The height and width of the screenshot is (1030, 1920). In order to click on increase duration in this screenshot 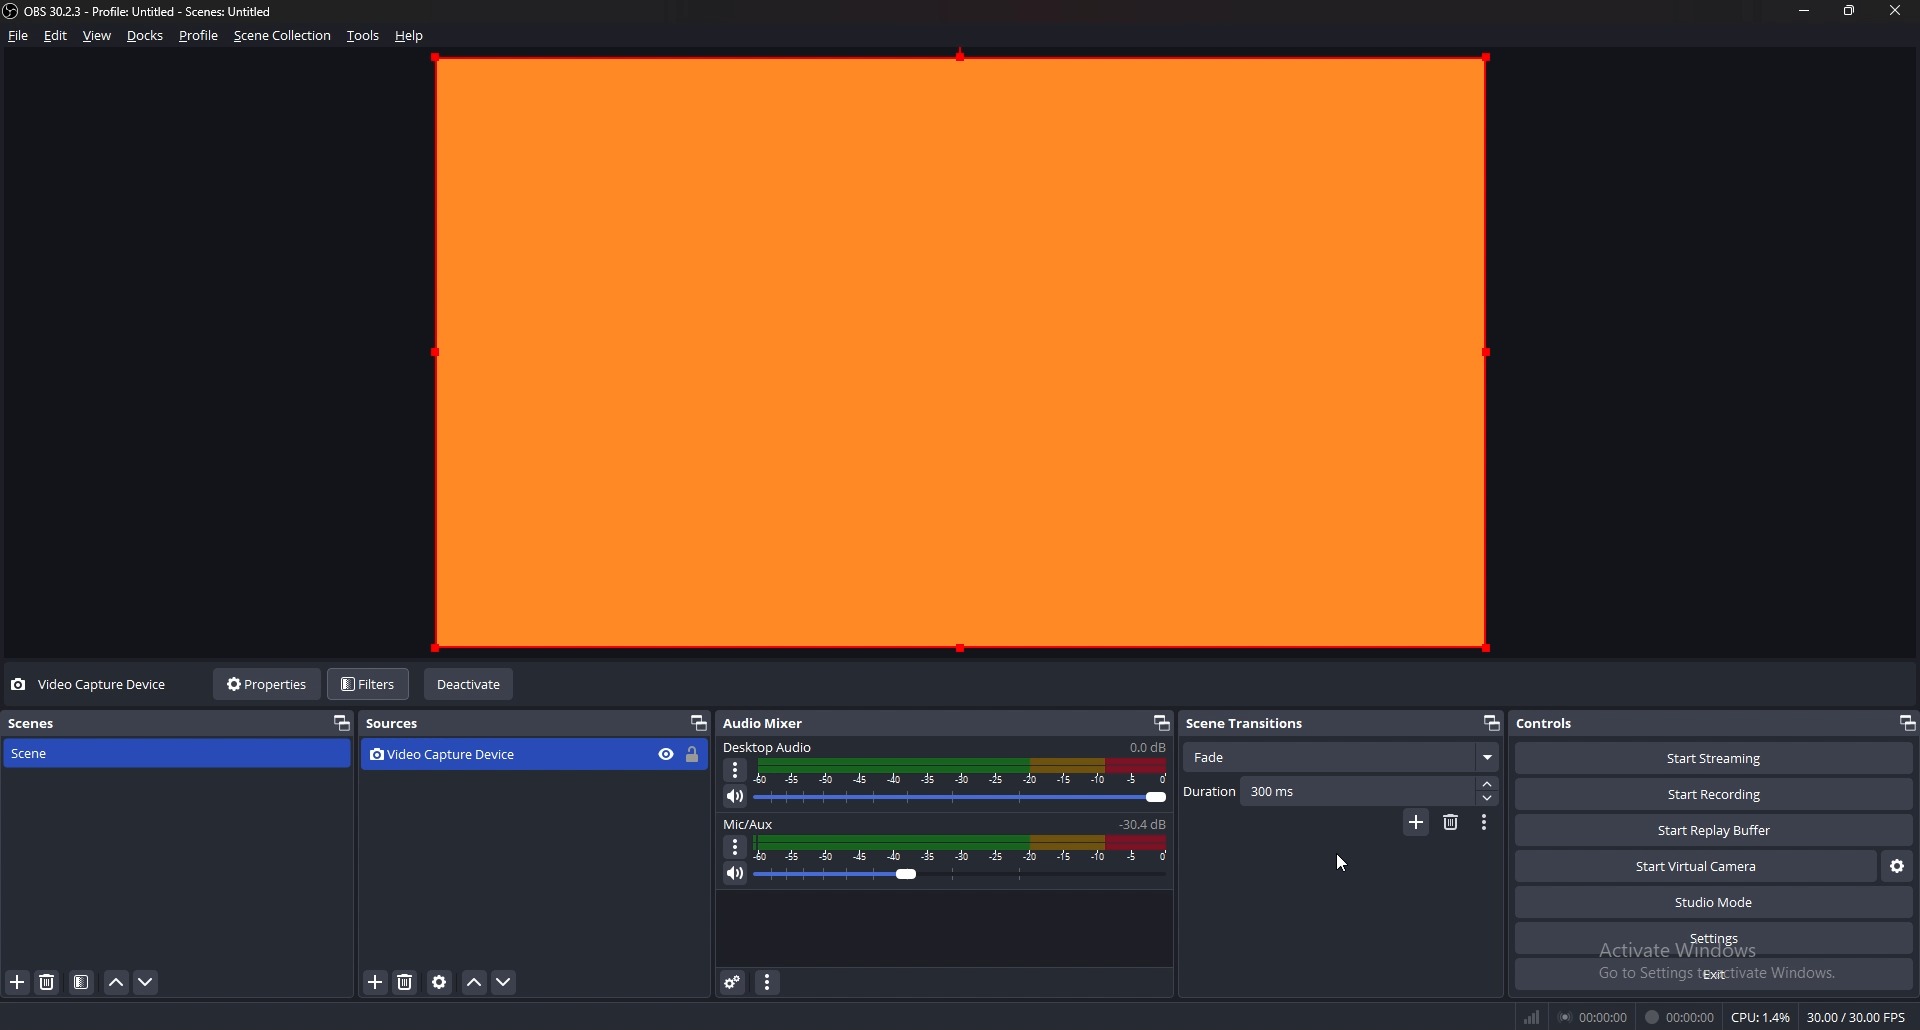, I will do `click(1488, 784)`.